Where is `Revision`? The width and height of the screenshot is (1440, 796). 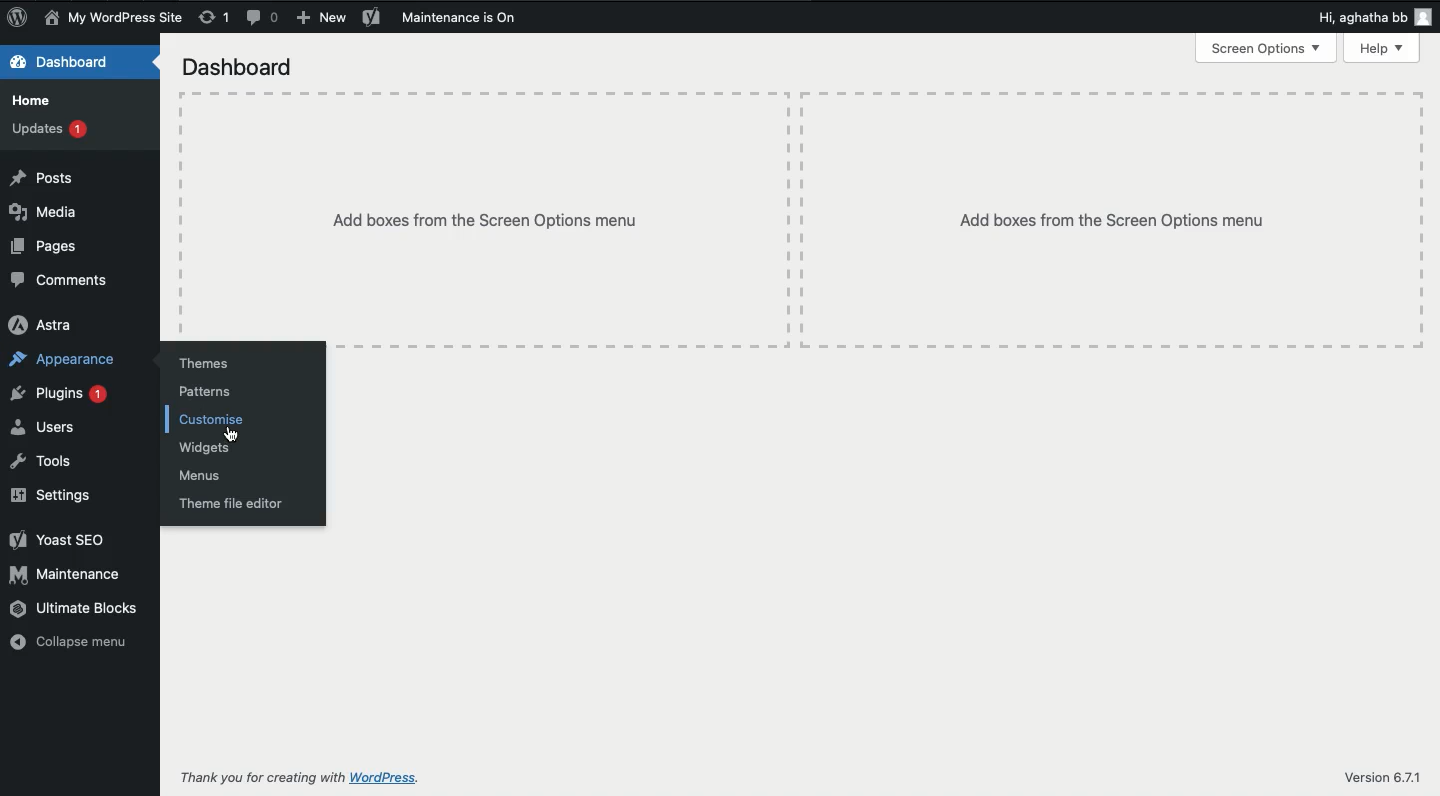 Revision is located at coordinates (217, 20).